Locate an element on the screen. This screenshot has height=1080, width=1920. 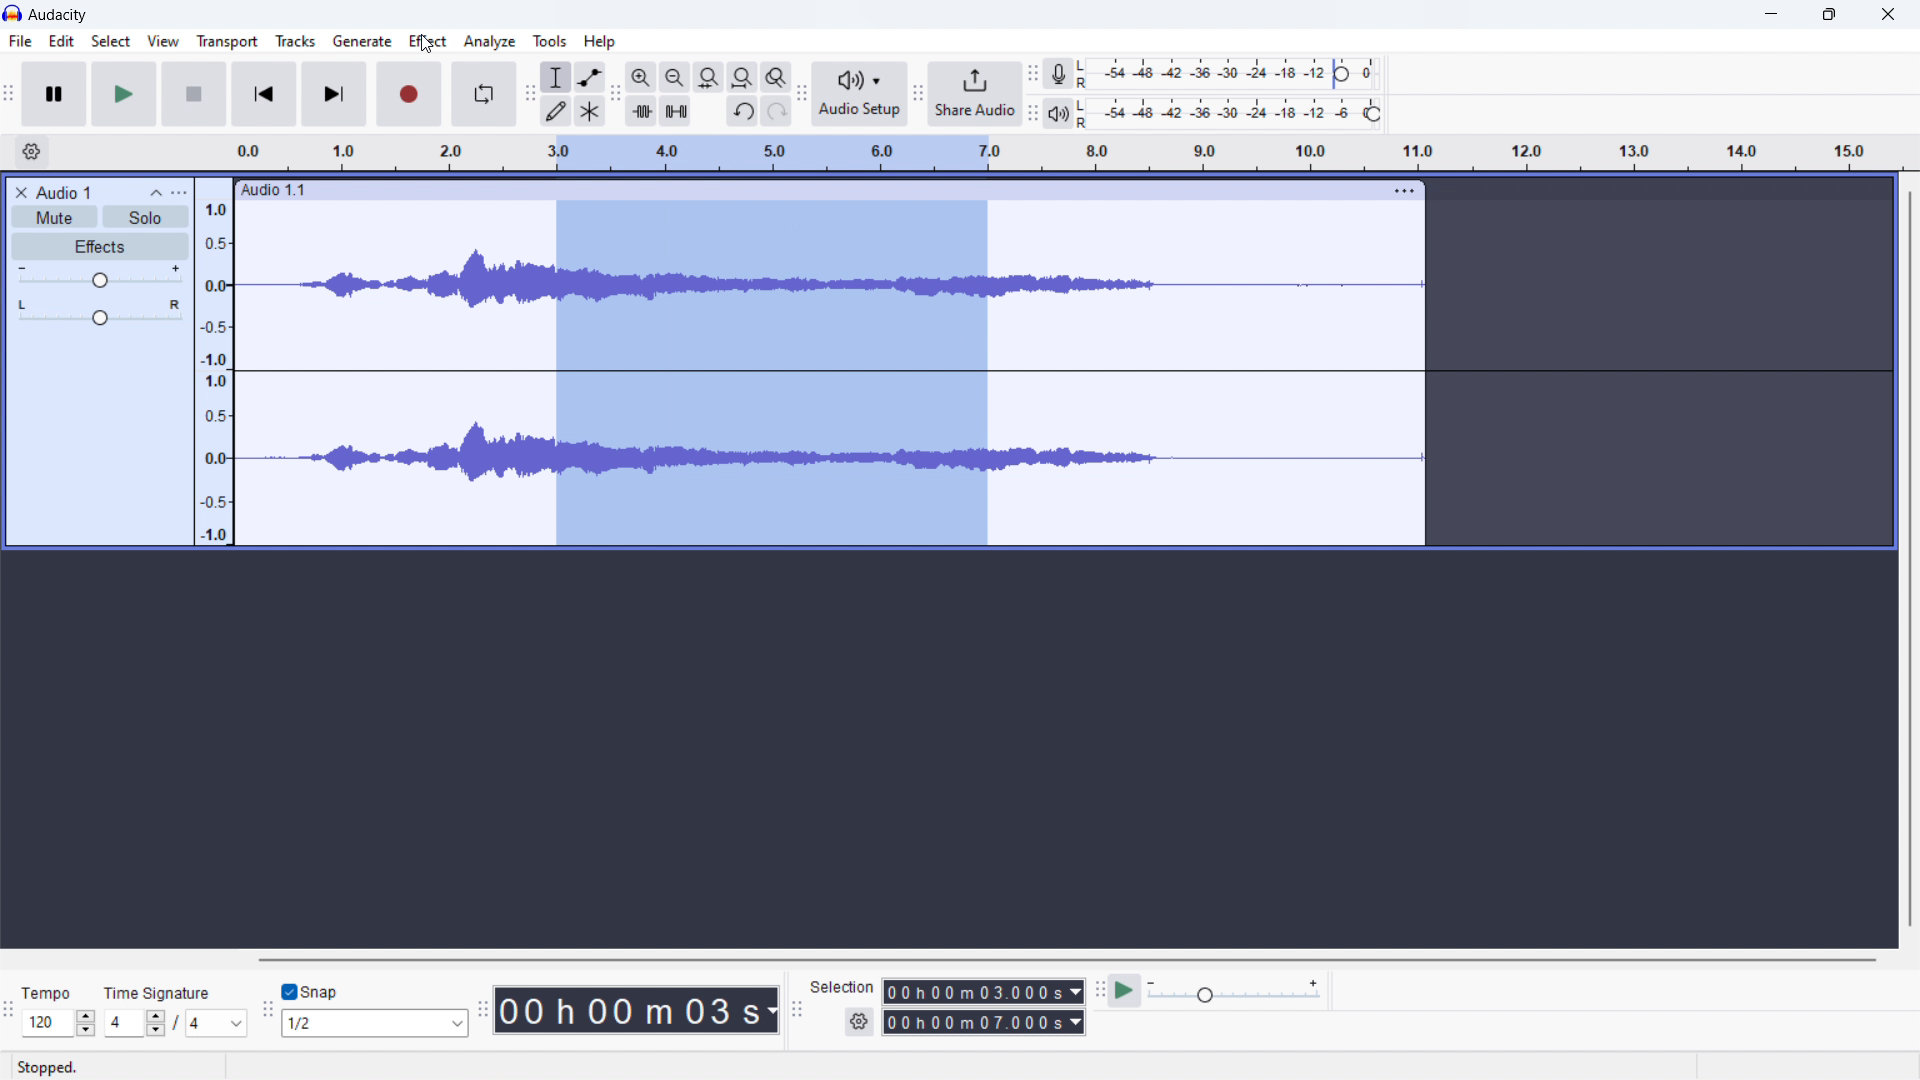
skip to end is located at coordinates (333, 95).